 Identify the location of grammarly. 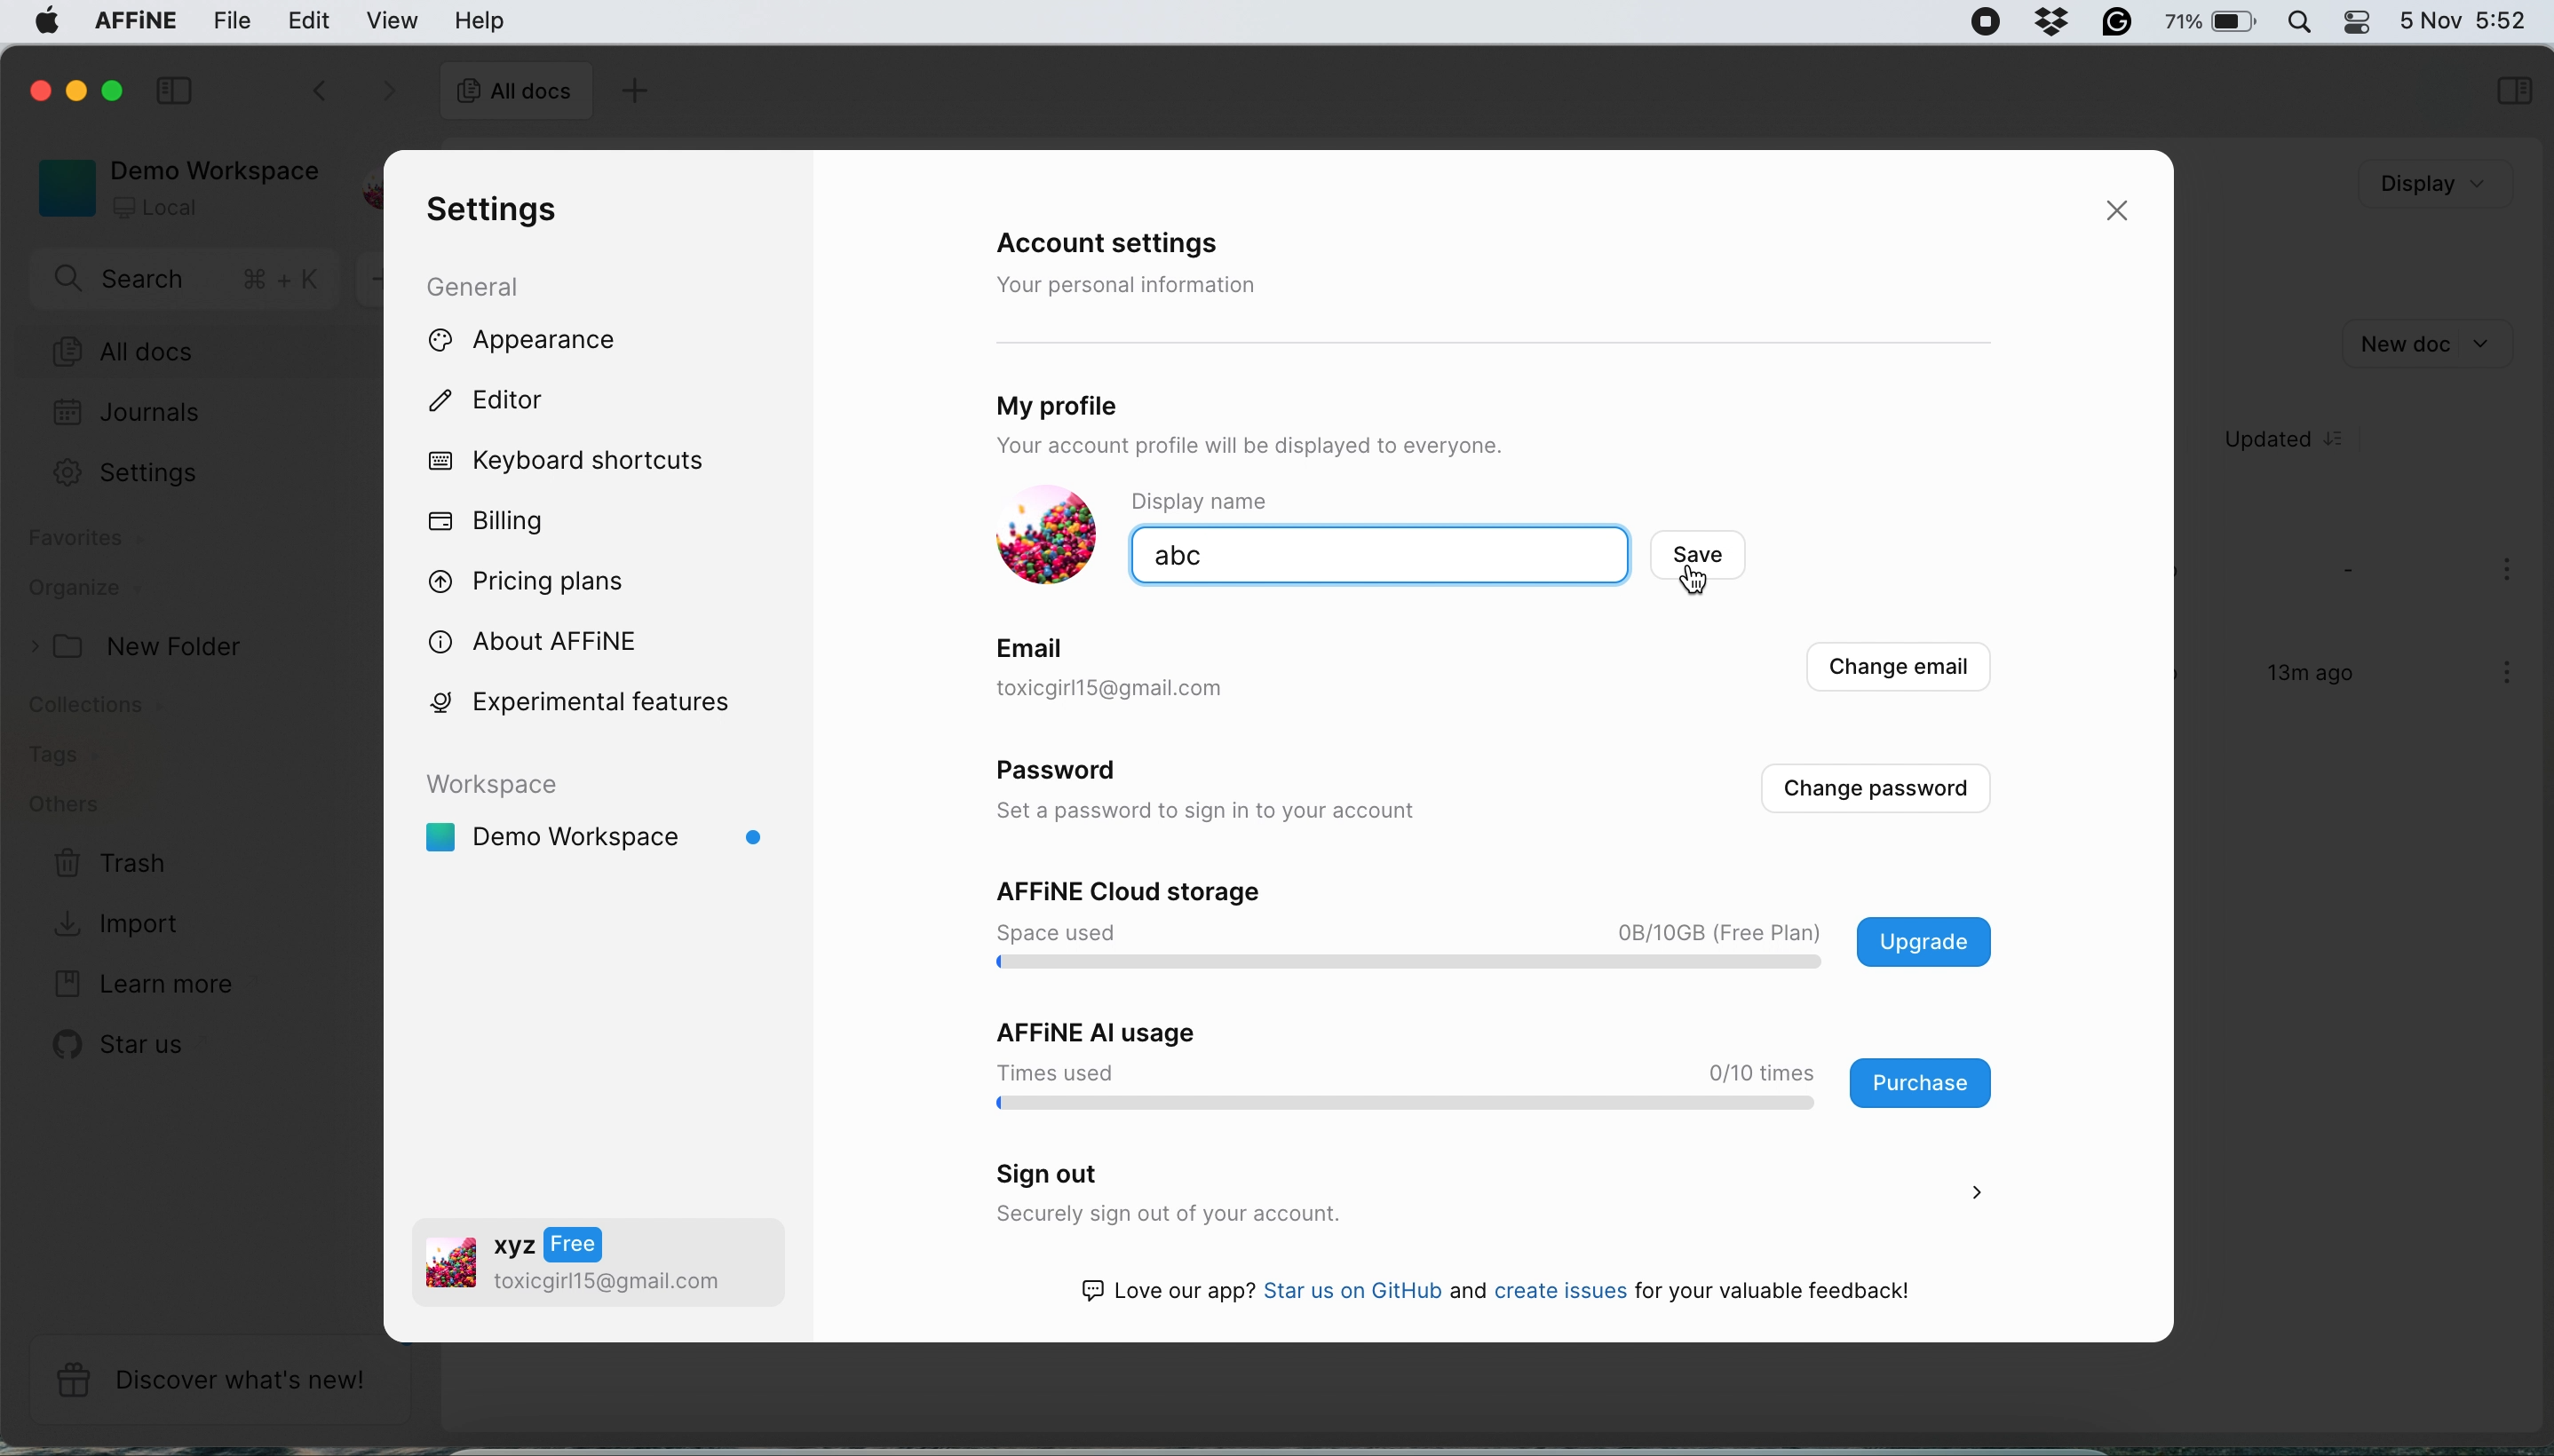
(2045, 19).